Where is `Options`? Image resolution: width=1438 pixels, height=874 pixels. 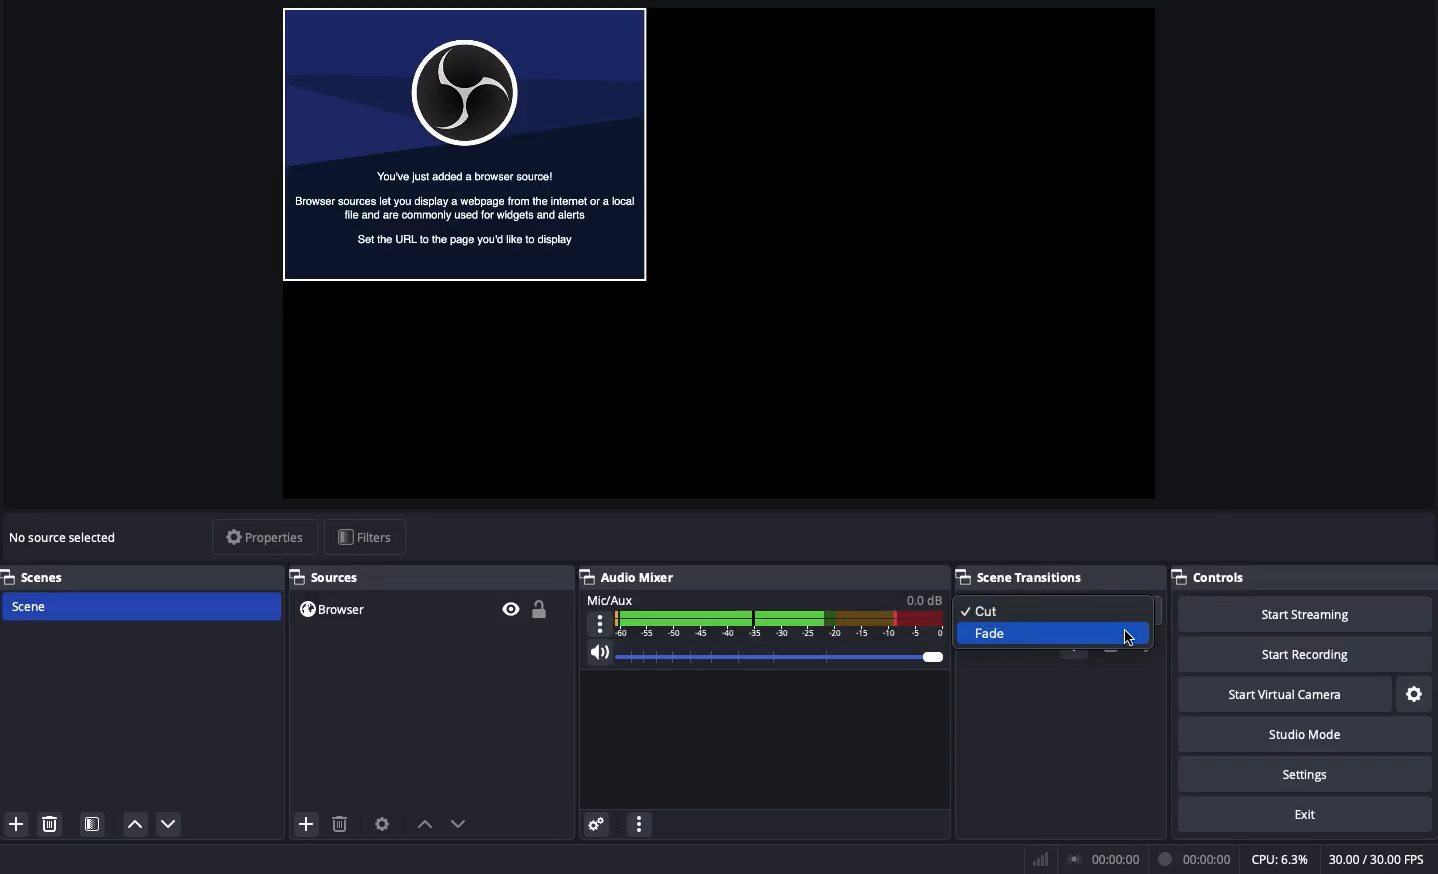 Options is located at coordinates (640, 825).